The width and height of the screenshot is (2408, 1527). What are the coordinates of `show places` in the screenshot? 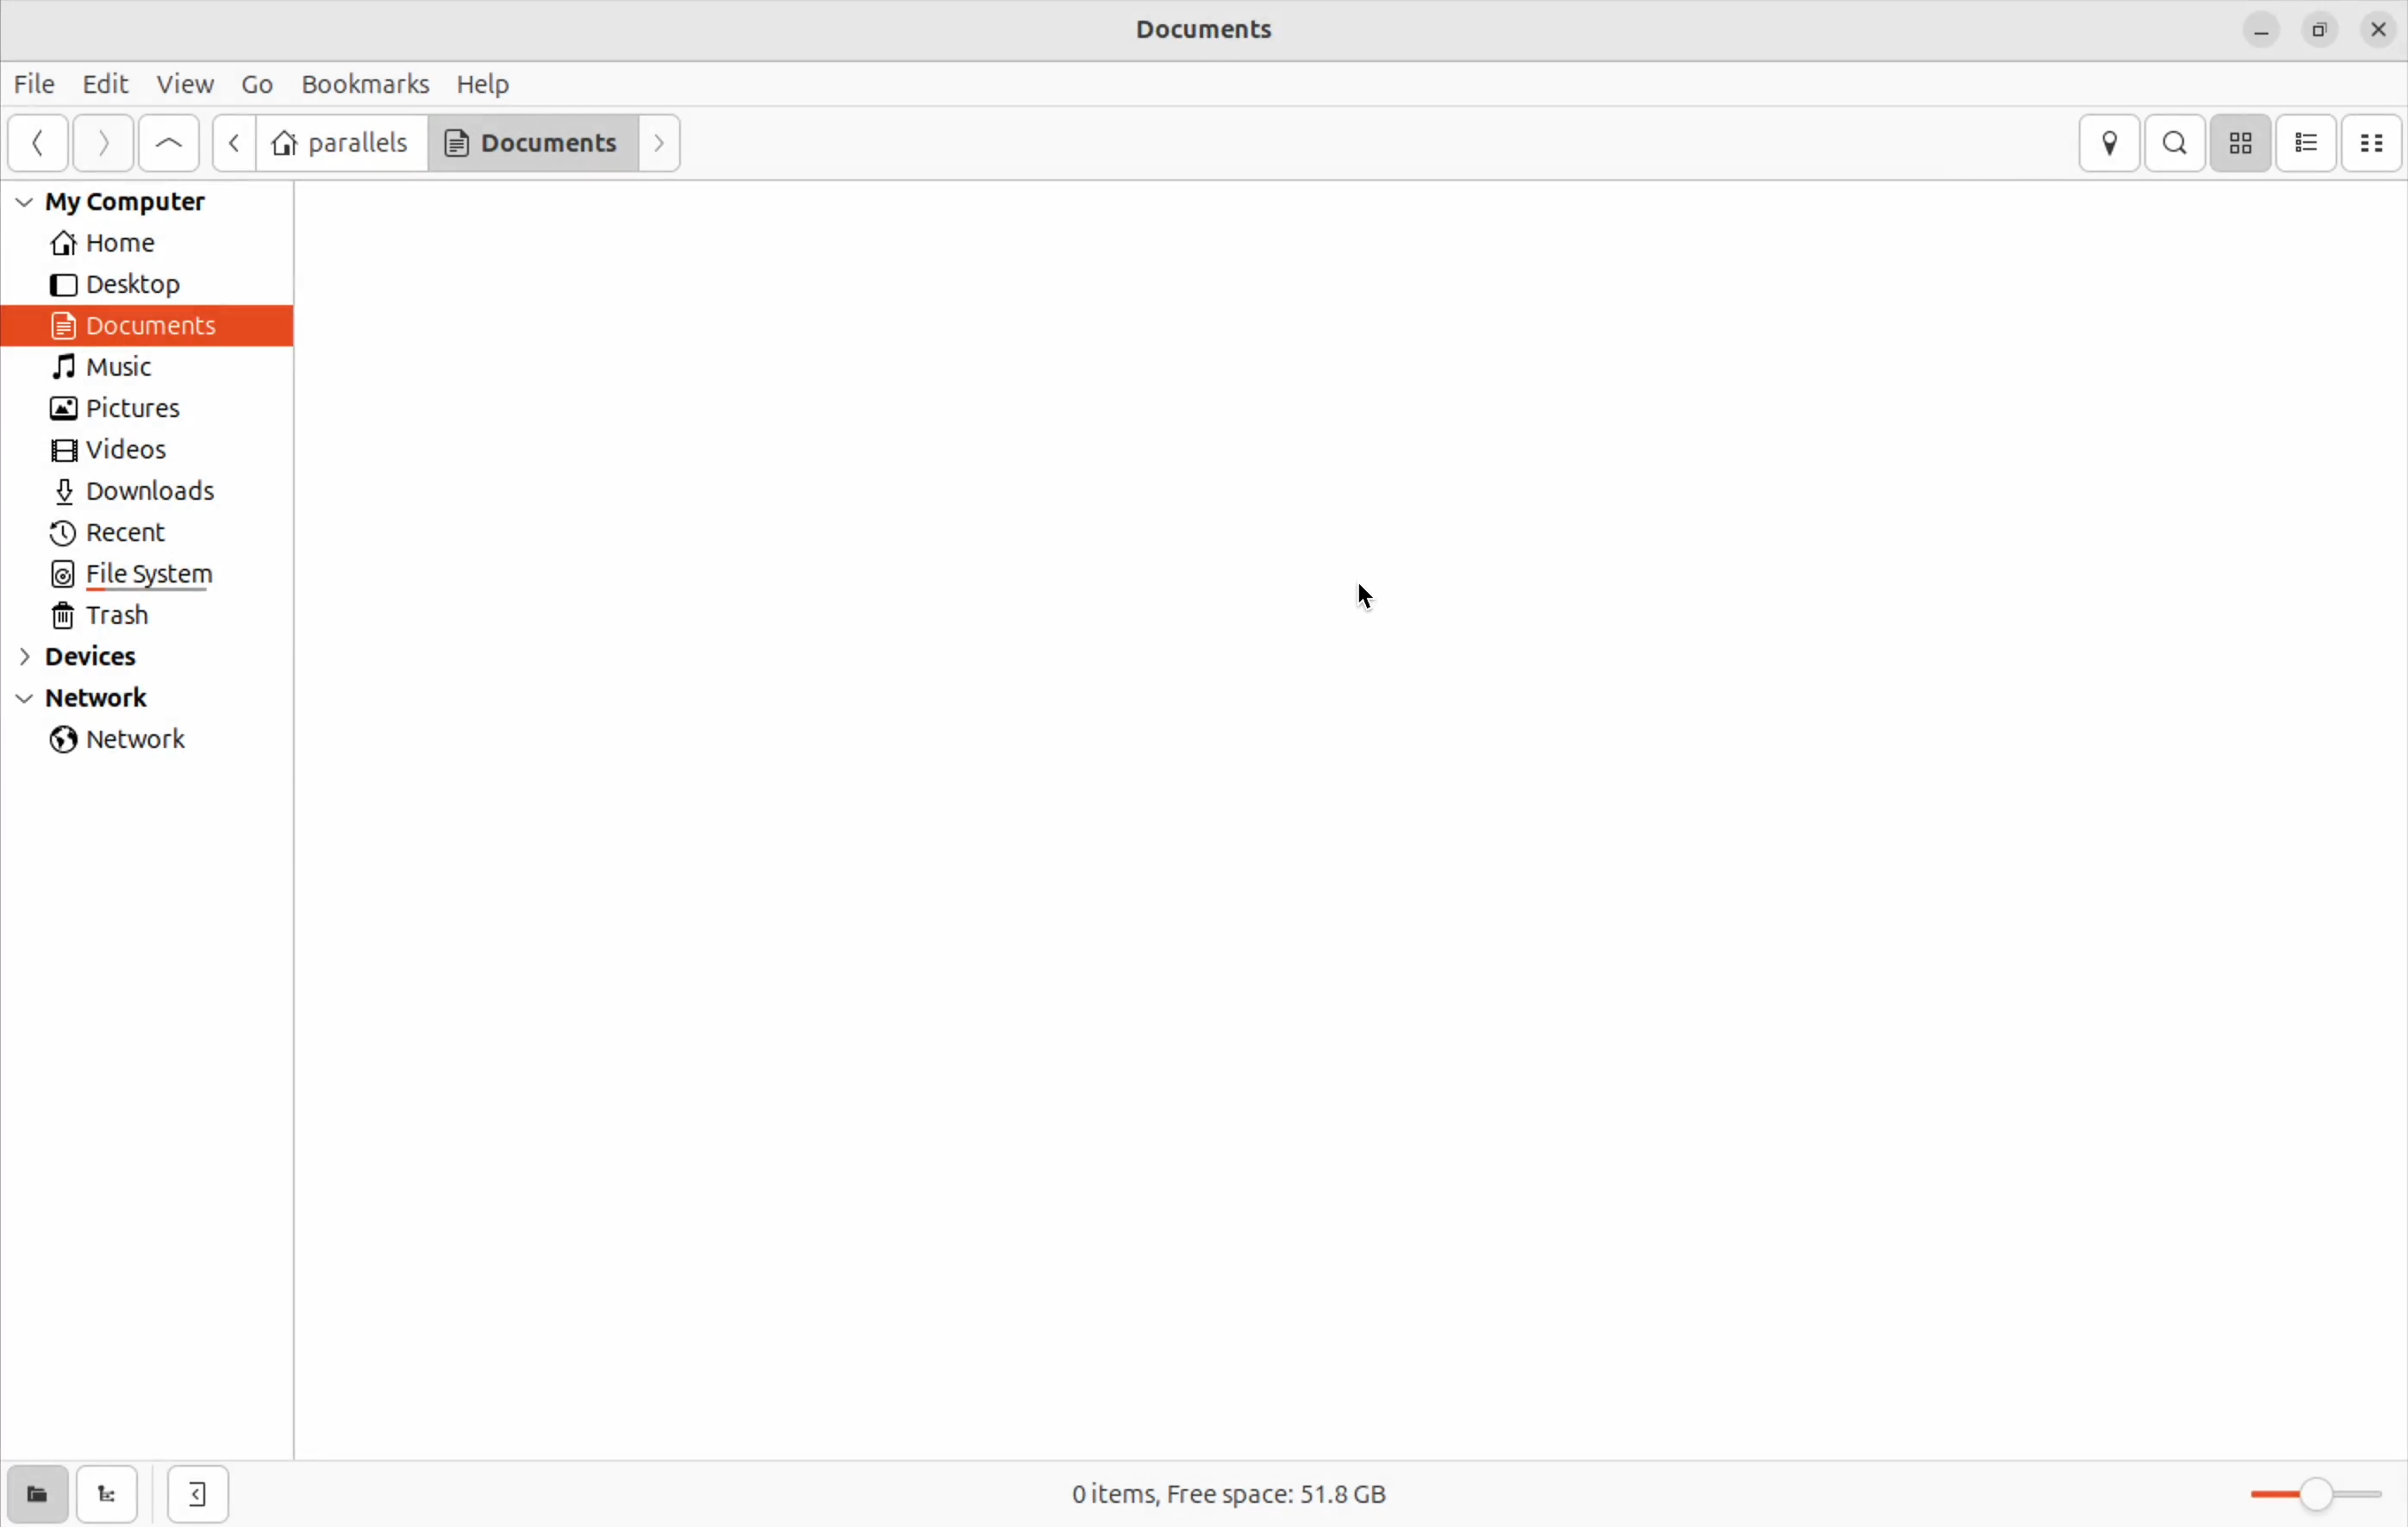 It's located at (35, 1494).